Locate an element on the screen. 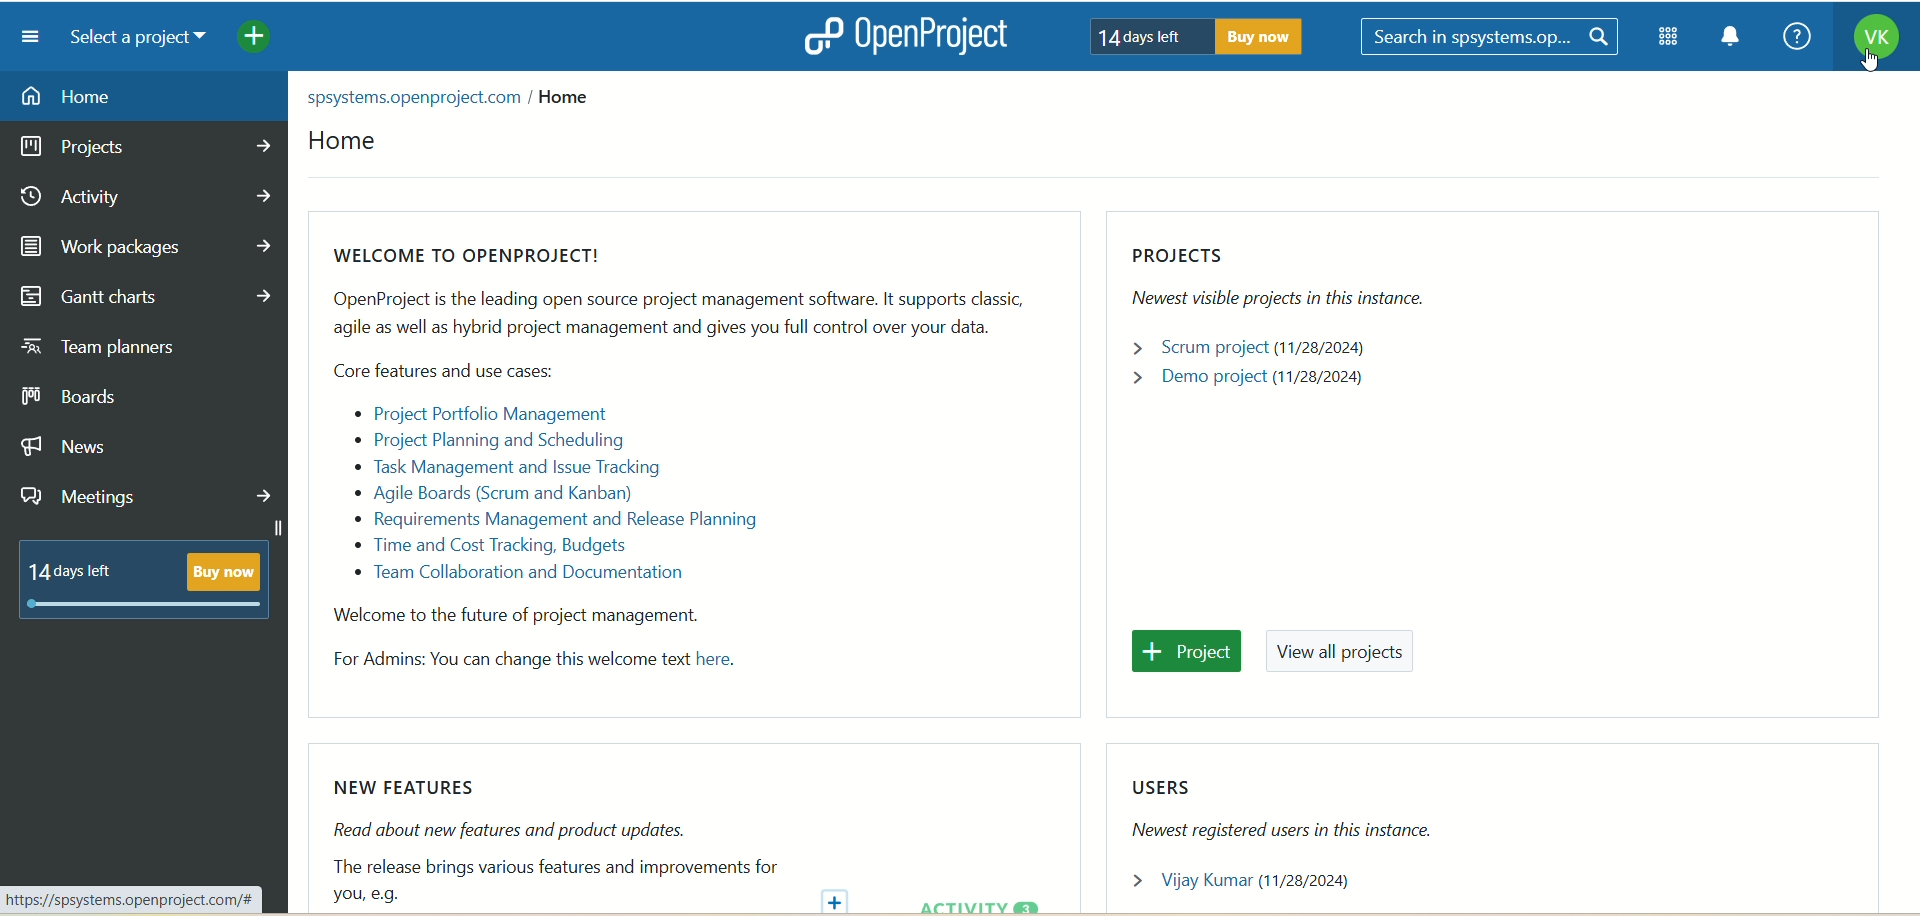 The width and height of the screenshot is (1920, 916). text is located at coordinates (663, 468).